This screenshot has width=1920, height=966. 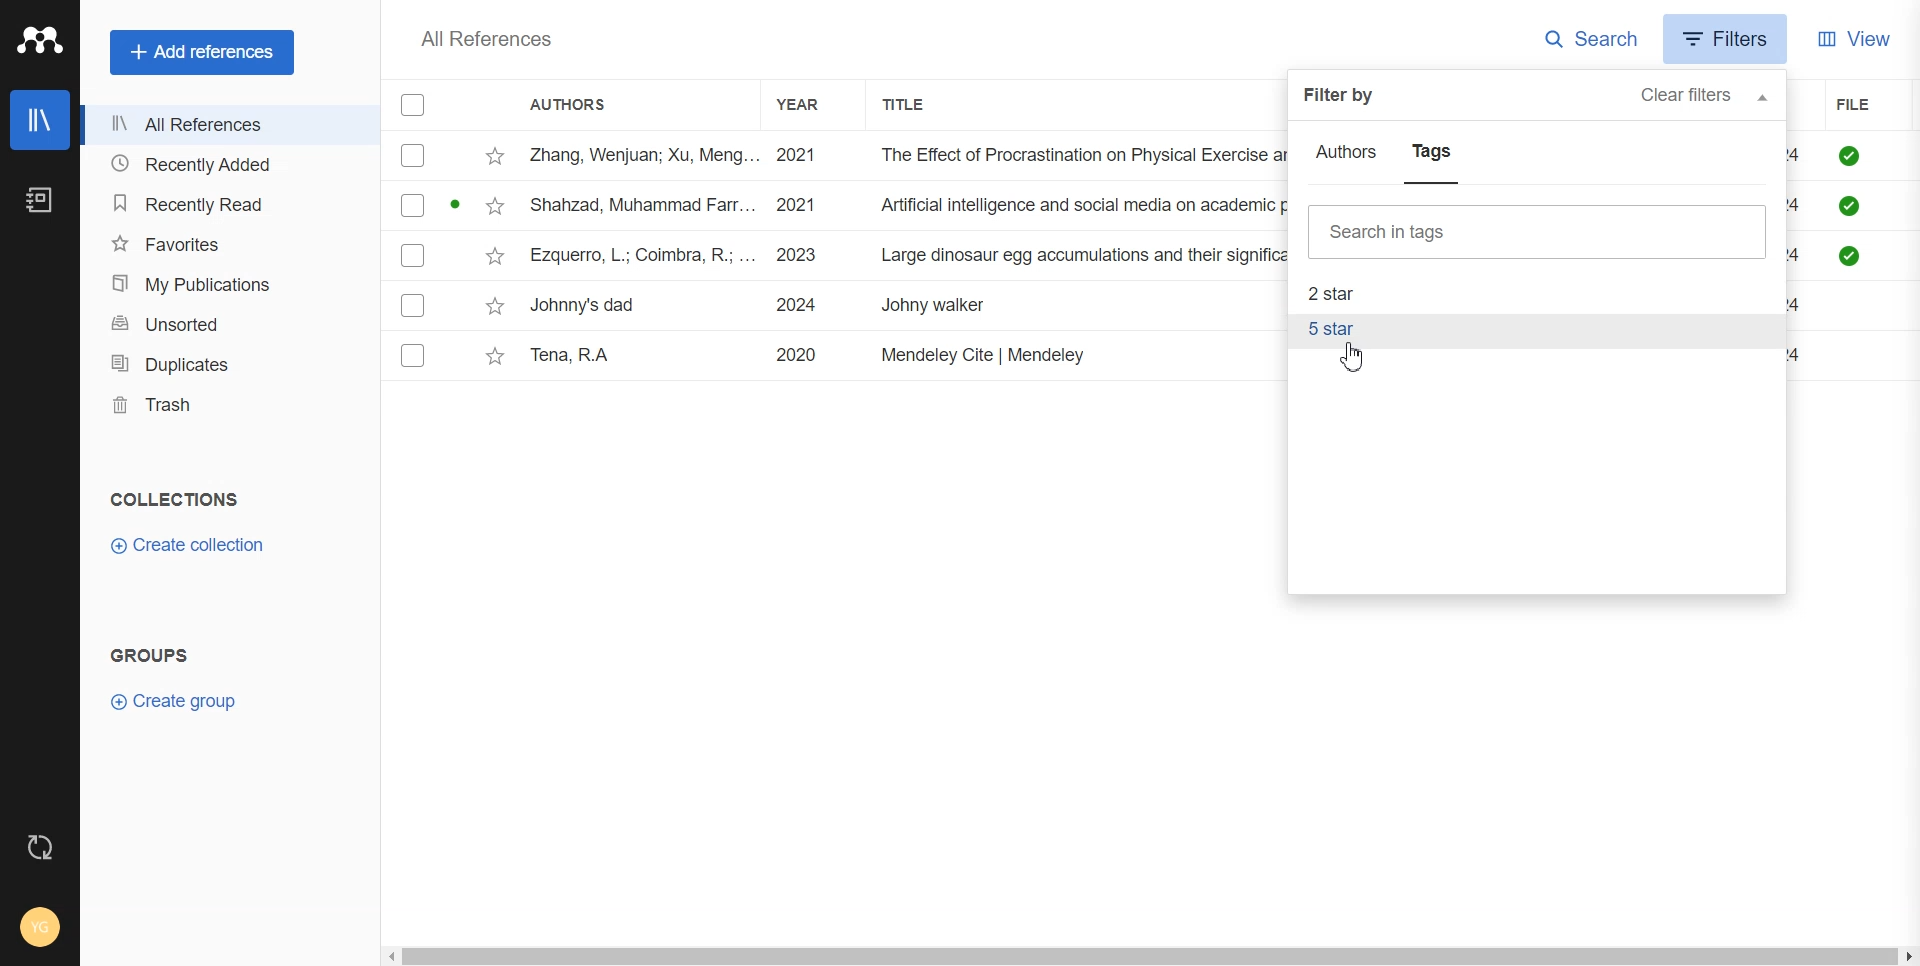 What do you see at coordinates (1430, 156) in the screenshot?
I see `Tags` at bounding box center [1430, 156].